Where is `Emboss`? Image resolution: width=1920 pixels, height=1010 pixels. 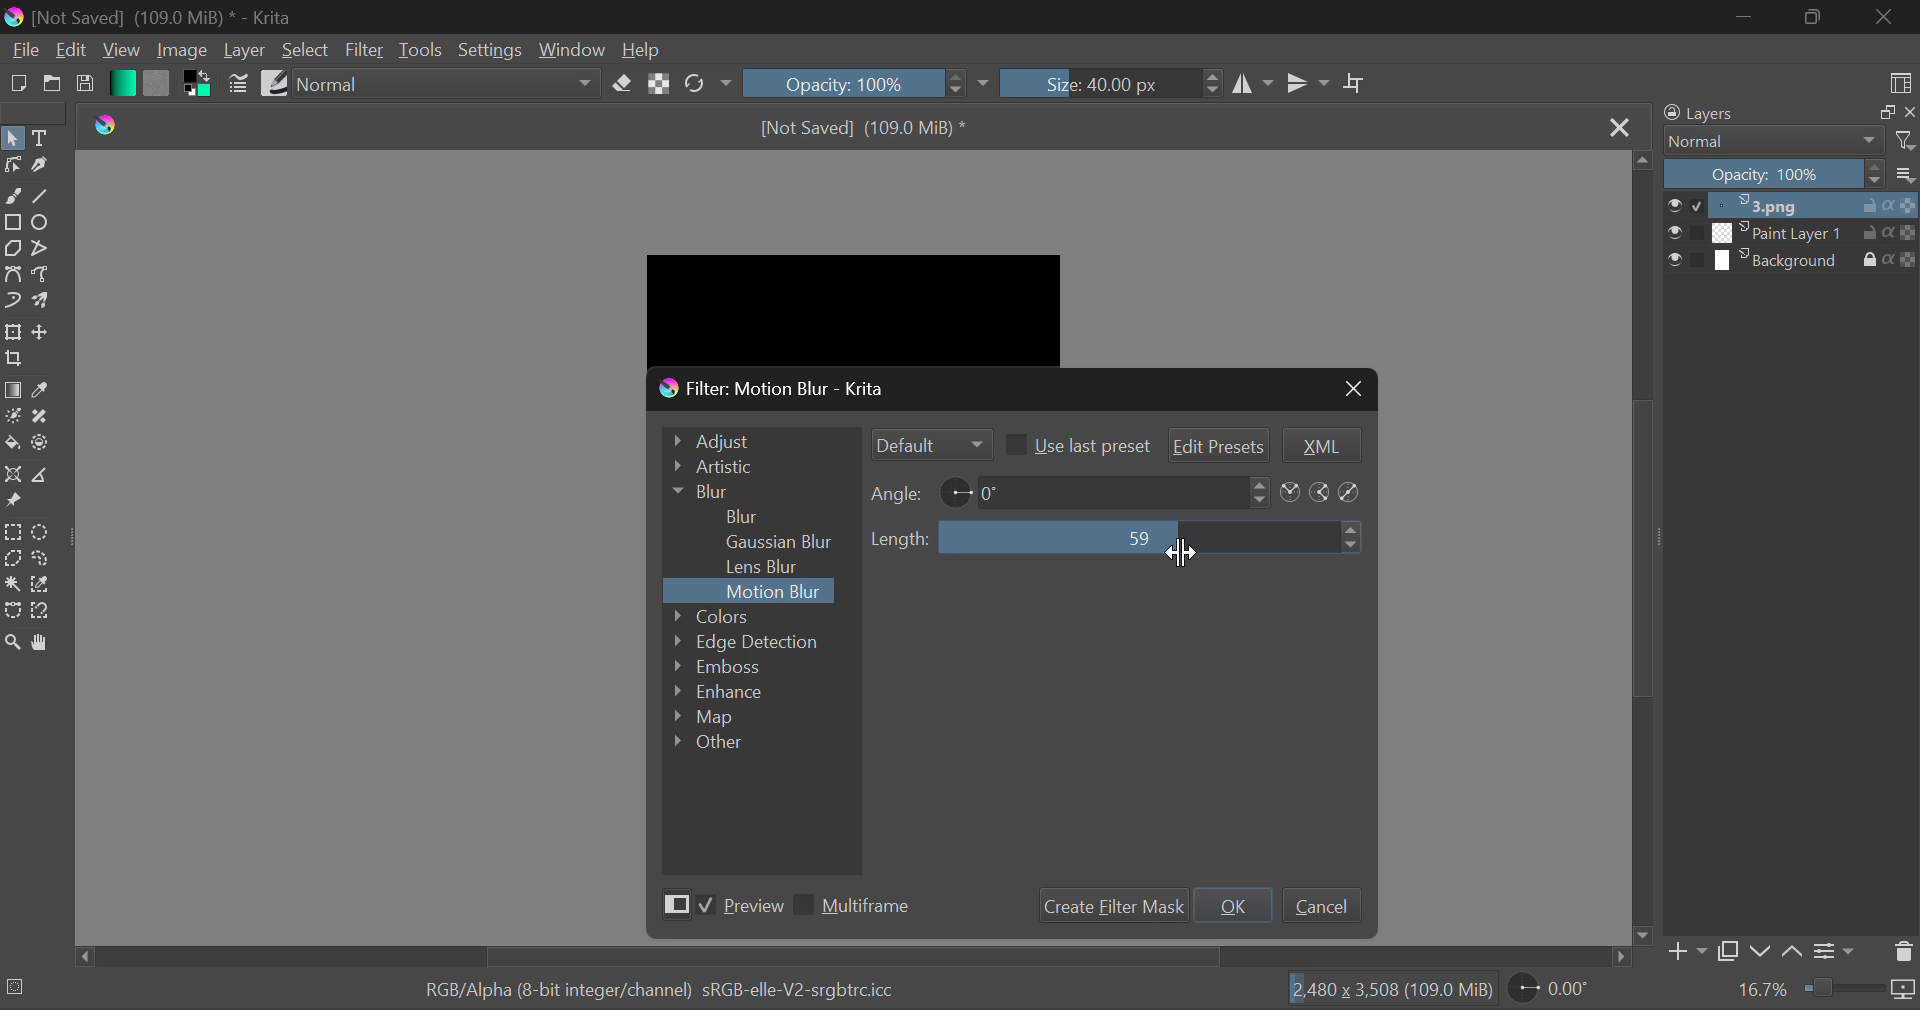 Emboss is located at coordinates (715, 666).